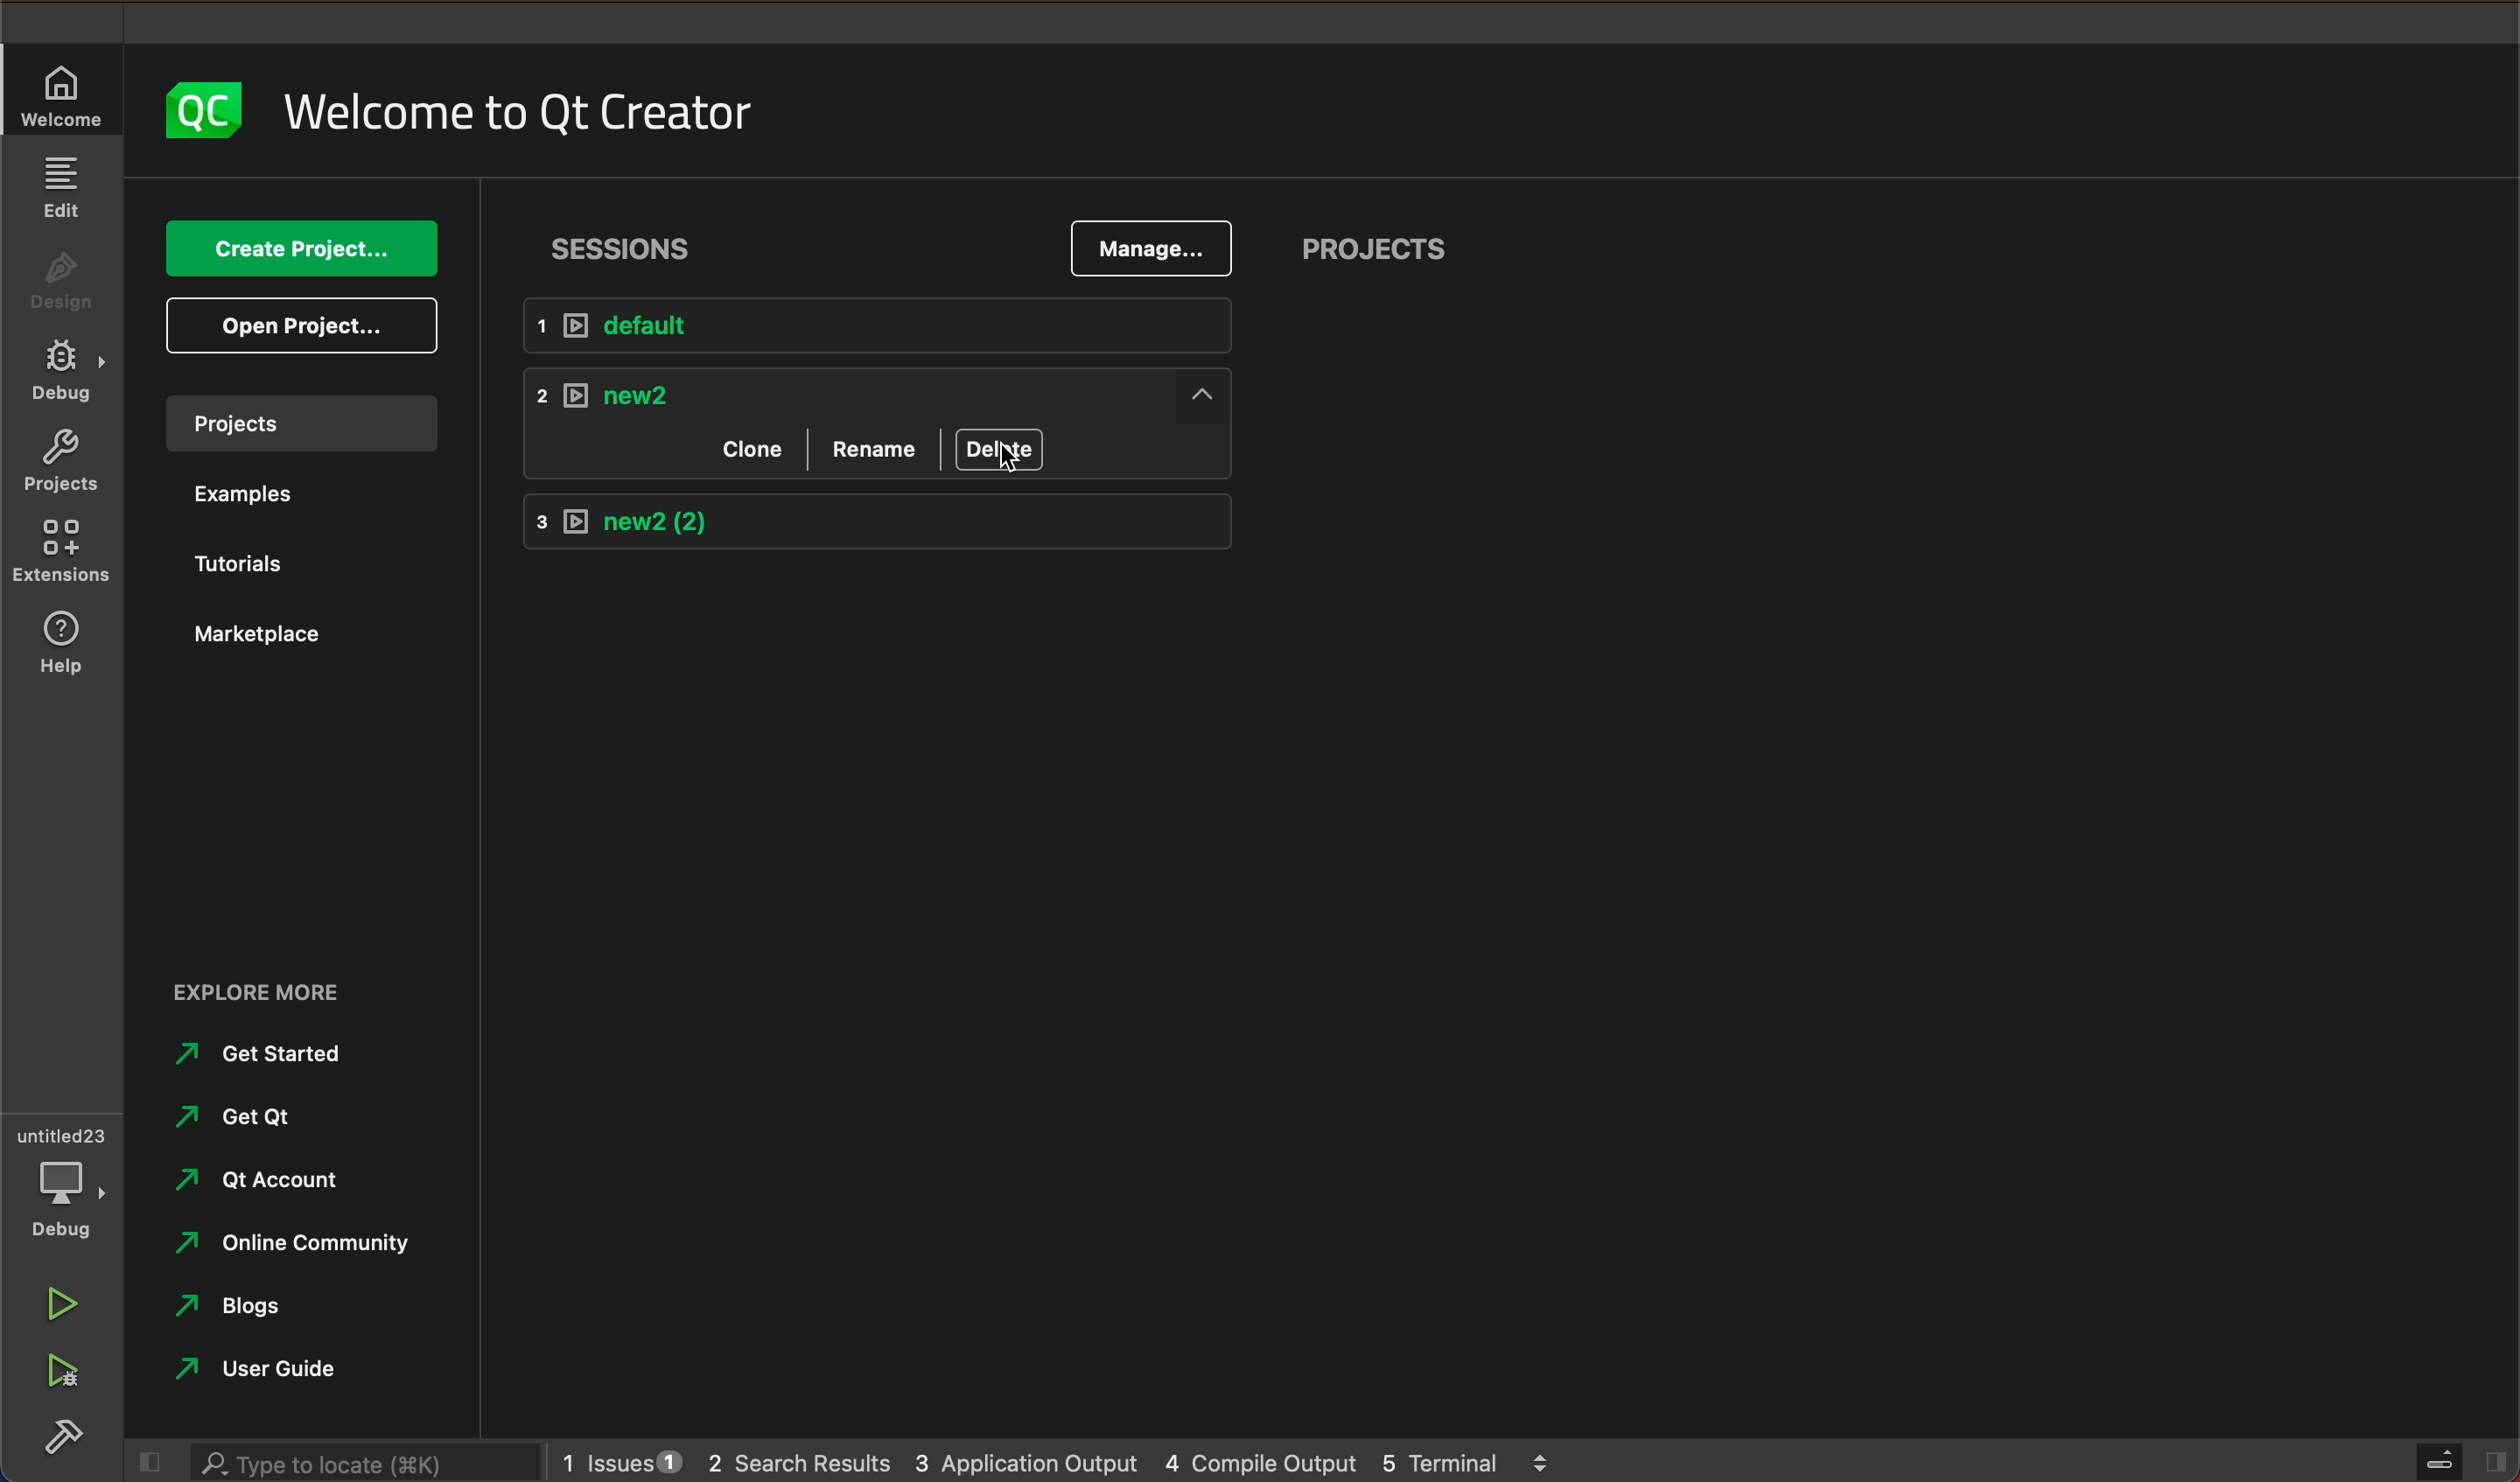  Describe the element at coordinates (314, 423) in the screenshot. I see `projects` at that location.